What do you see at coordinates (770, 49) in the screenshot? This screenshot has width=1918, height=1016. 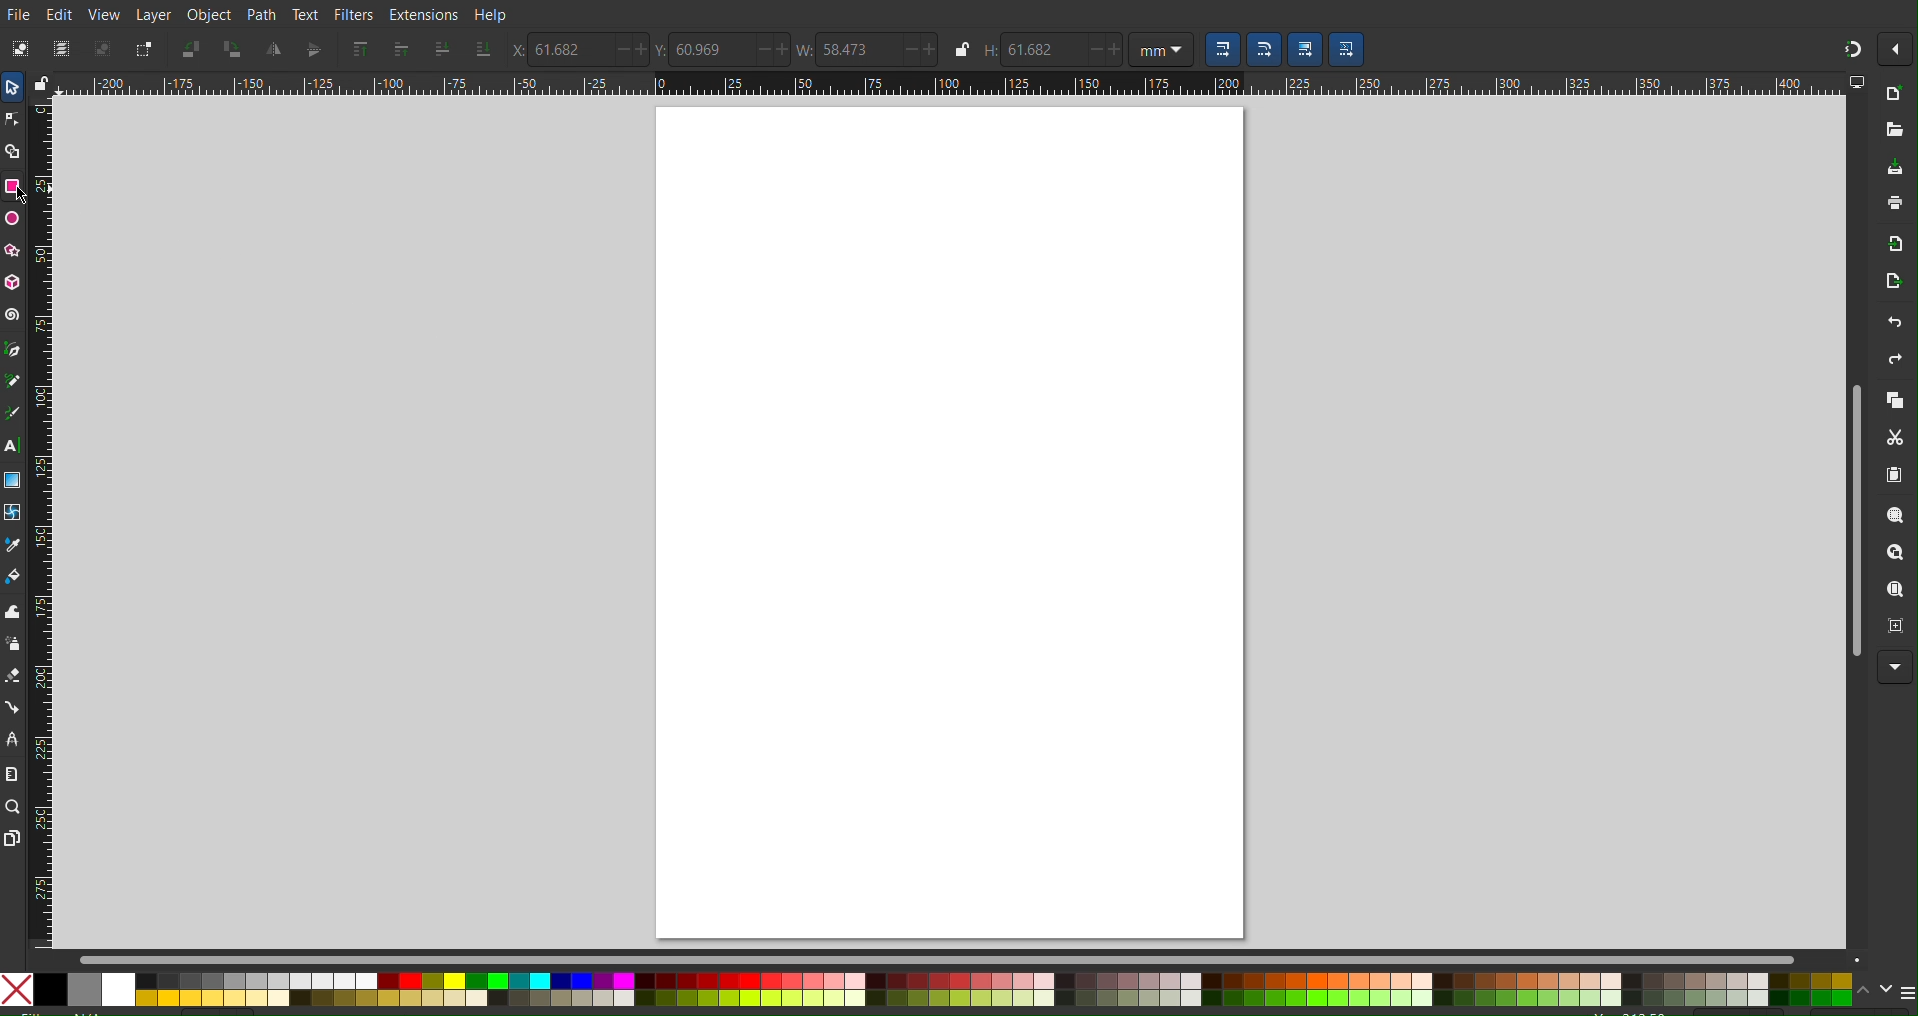 I see `increase/decrease` at bounding box center [770, 49].